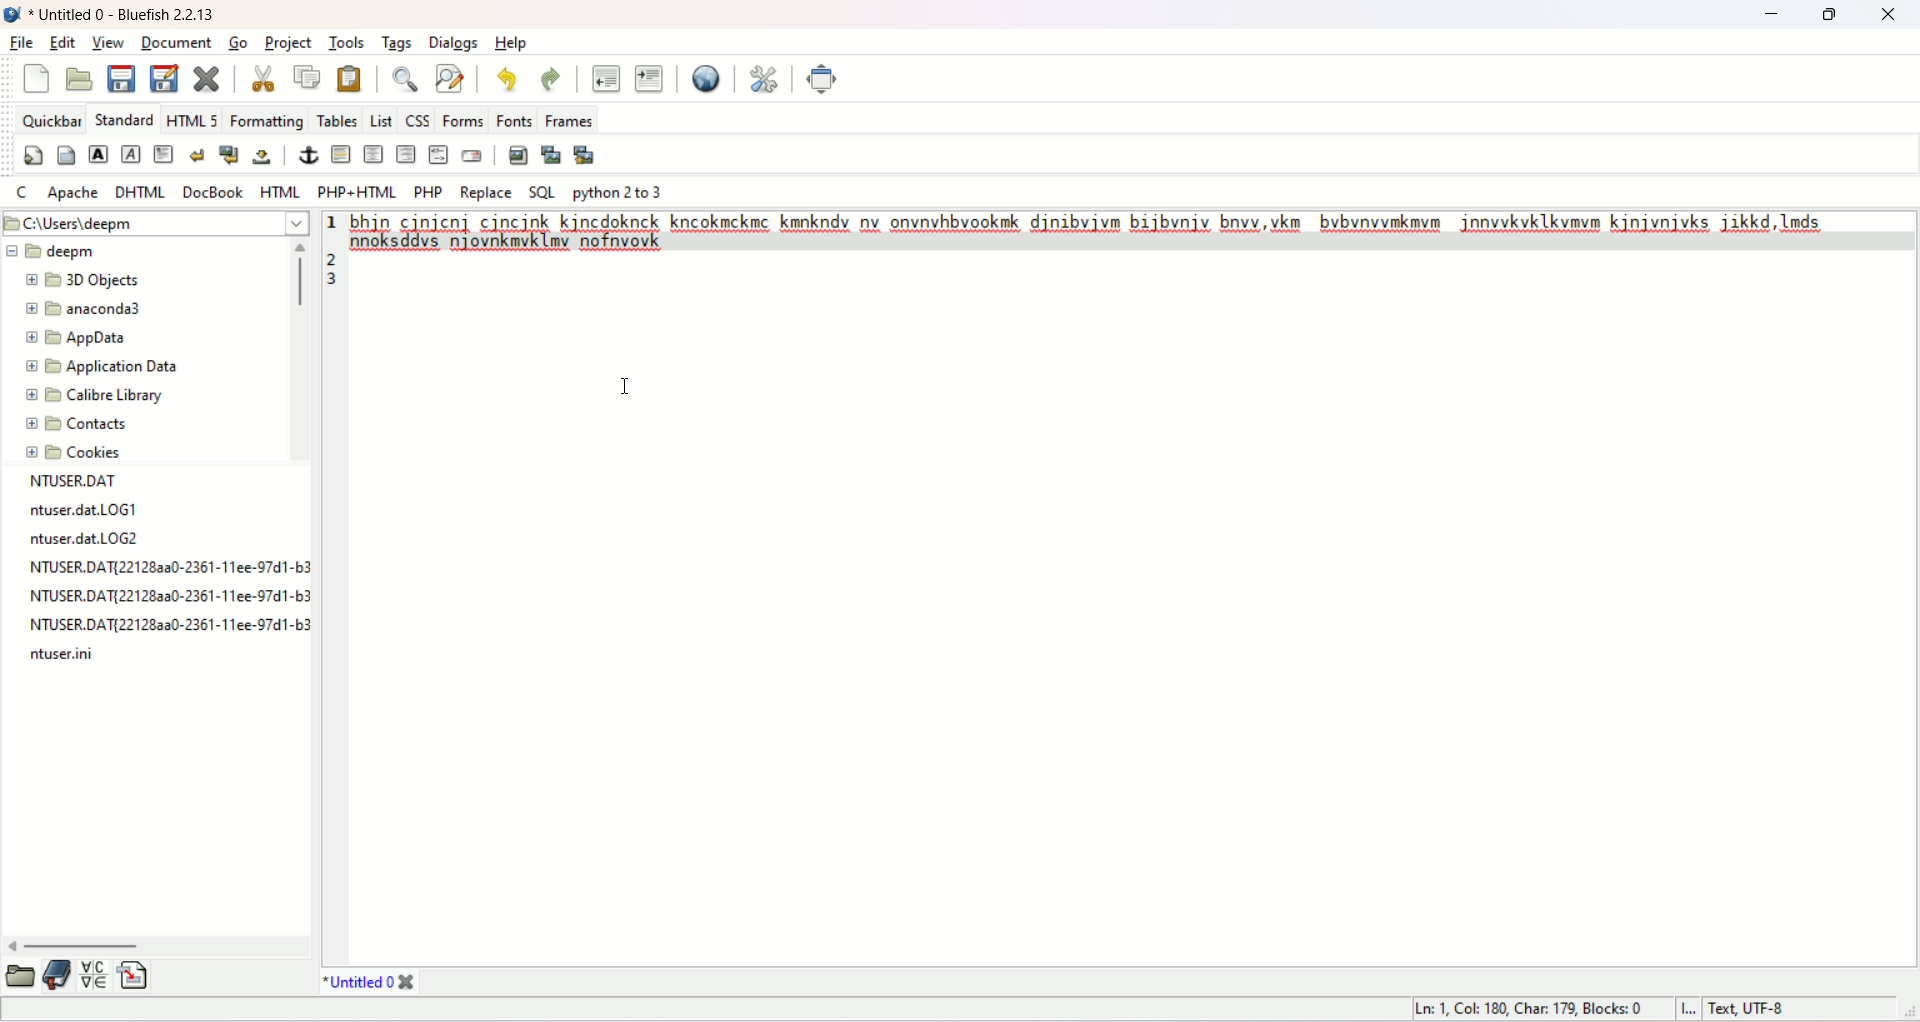 The width and height of the screenshot is (1920, 1022). What do you see at coordinates (825, 78) in the screenshot?
I see `fullscreen` at bounding box center [825, 78].